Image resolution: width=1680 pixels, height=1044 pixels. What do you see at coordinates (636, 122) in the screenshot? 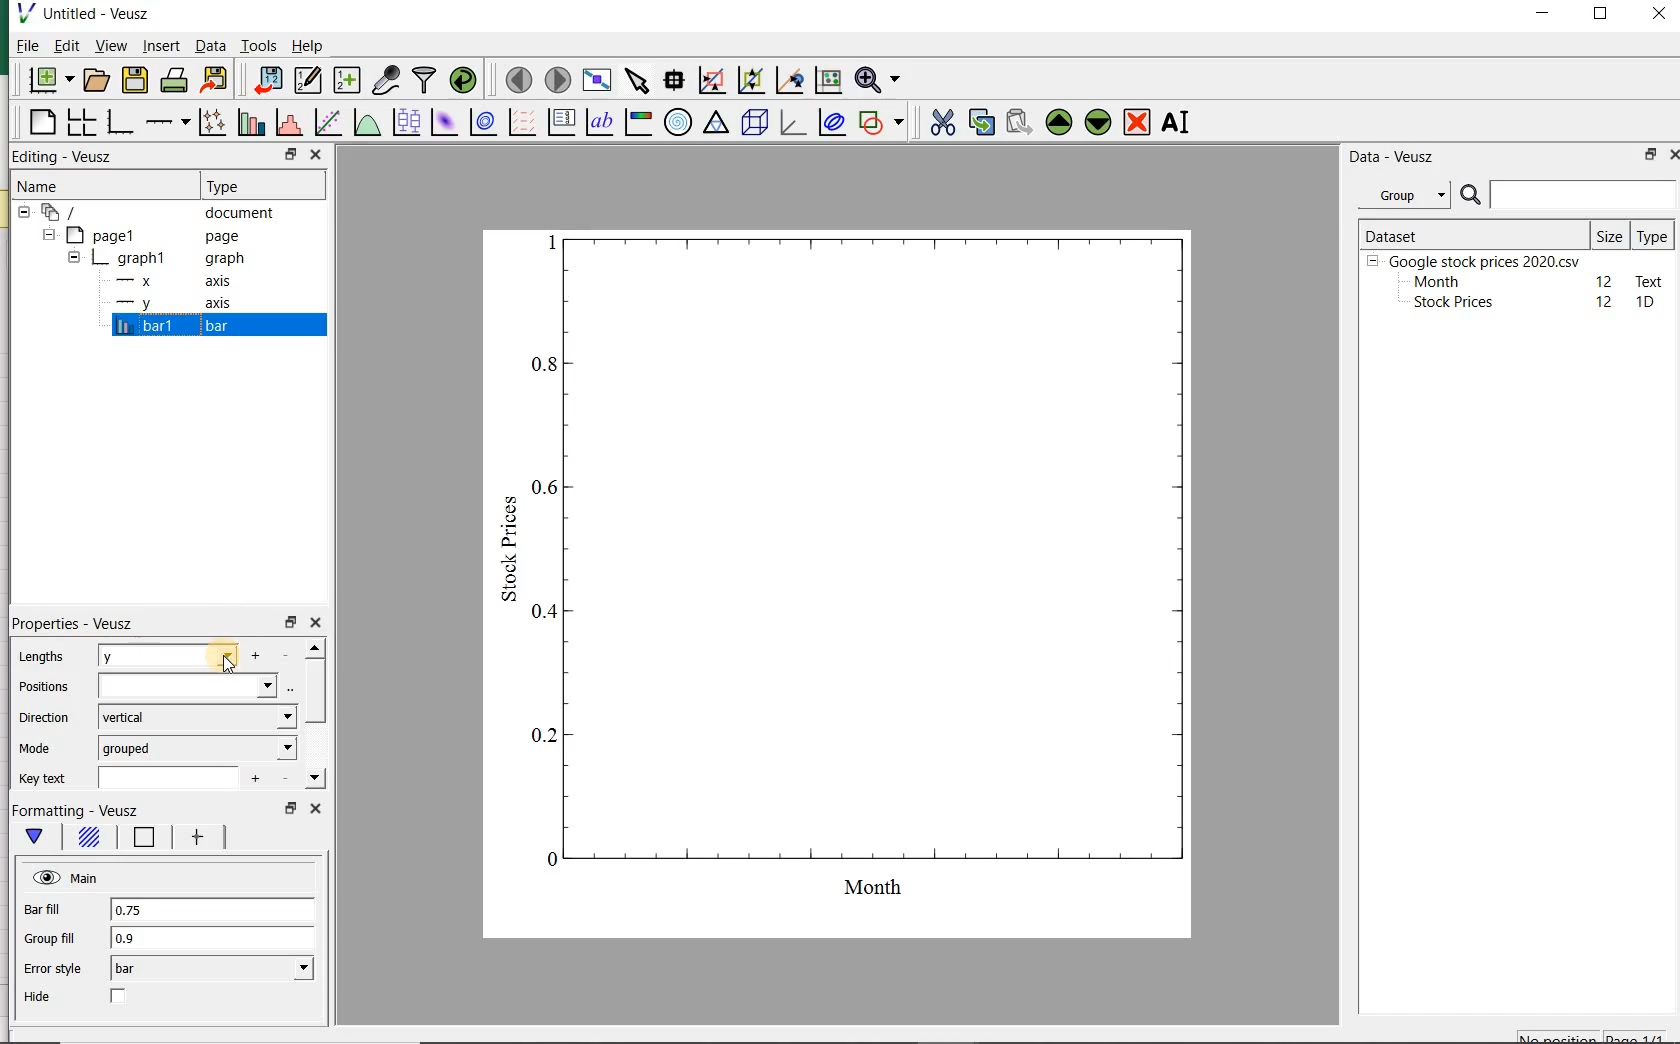
I see `image color bar` at bounding box center [636, 122].